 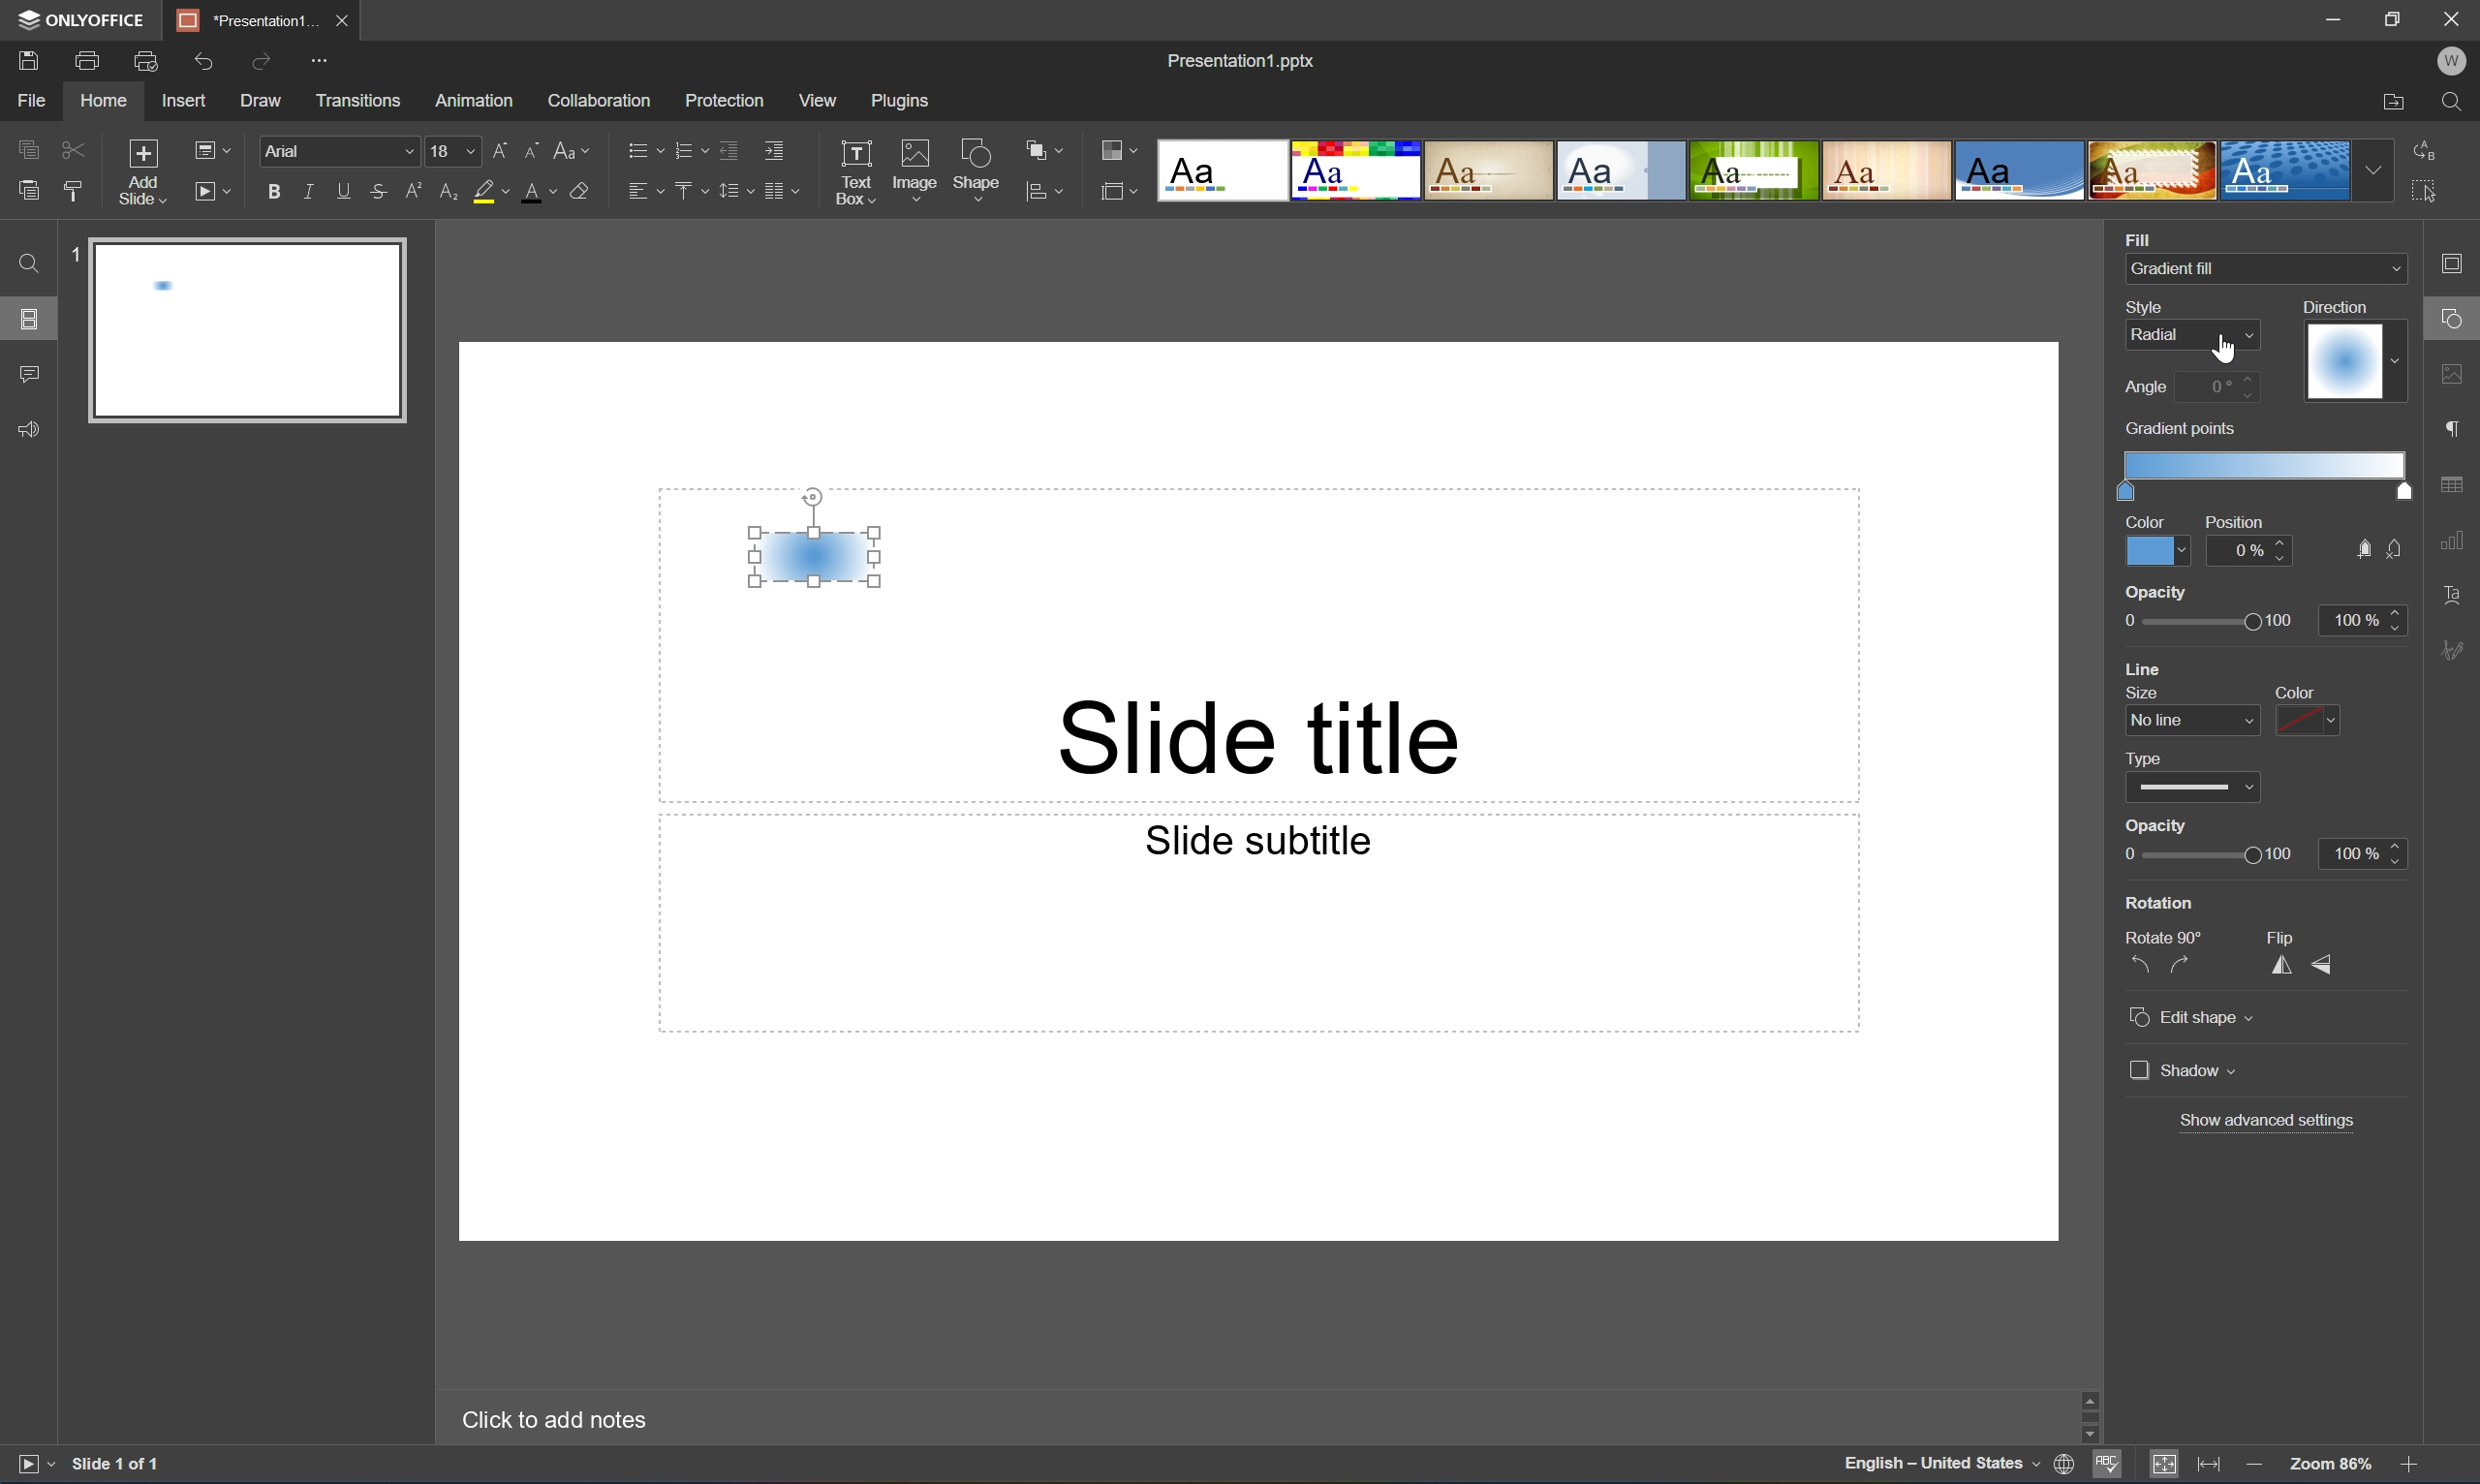 I want to click on Slider, so click(x=2205, y=856).